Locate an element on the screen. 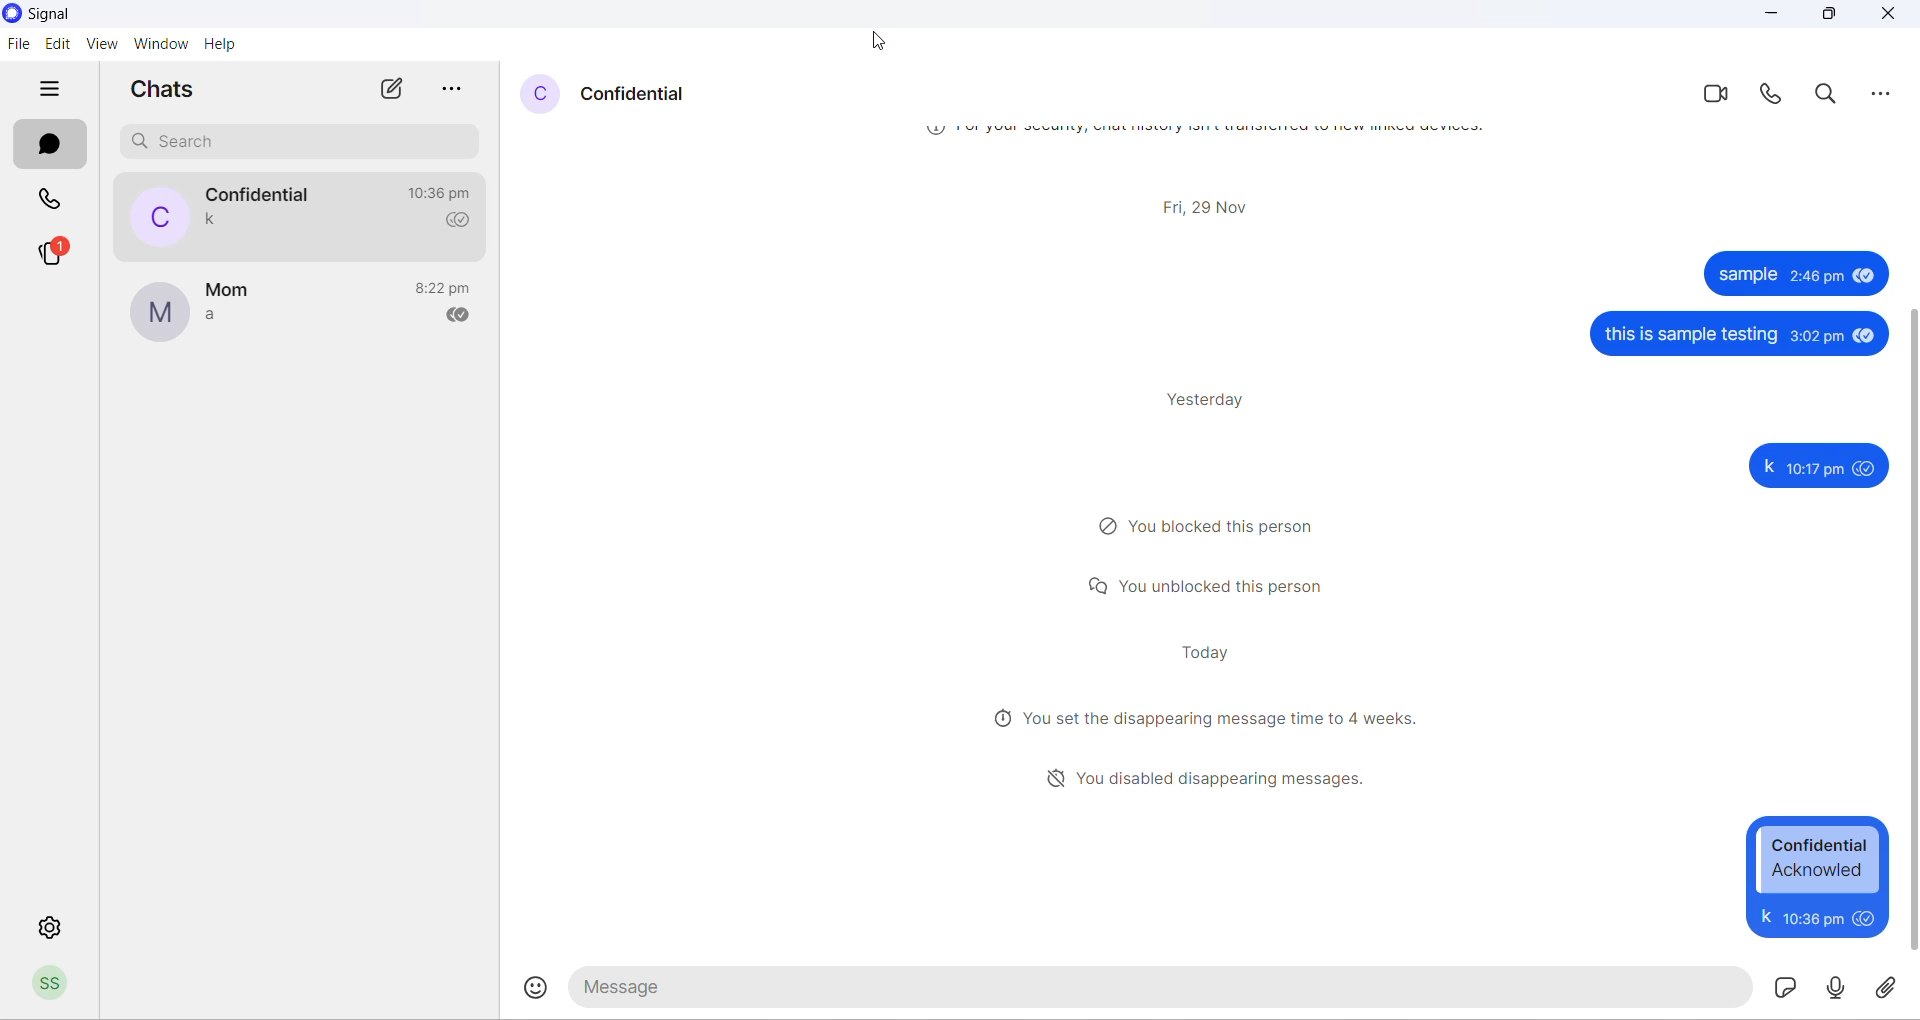 The image size is (1920, 1020). profile picture is located at coordinates (159, 313).